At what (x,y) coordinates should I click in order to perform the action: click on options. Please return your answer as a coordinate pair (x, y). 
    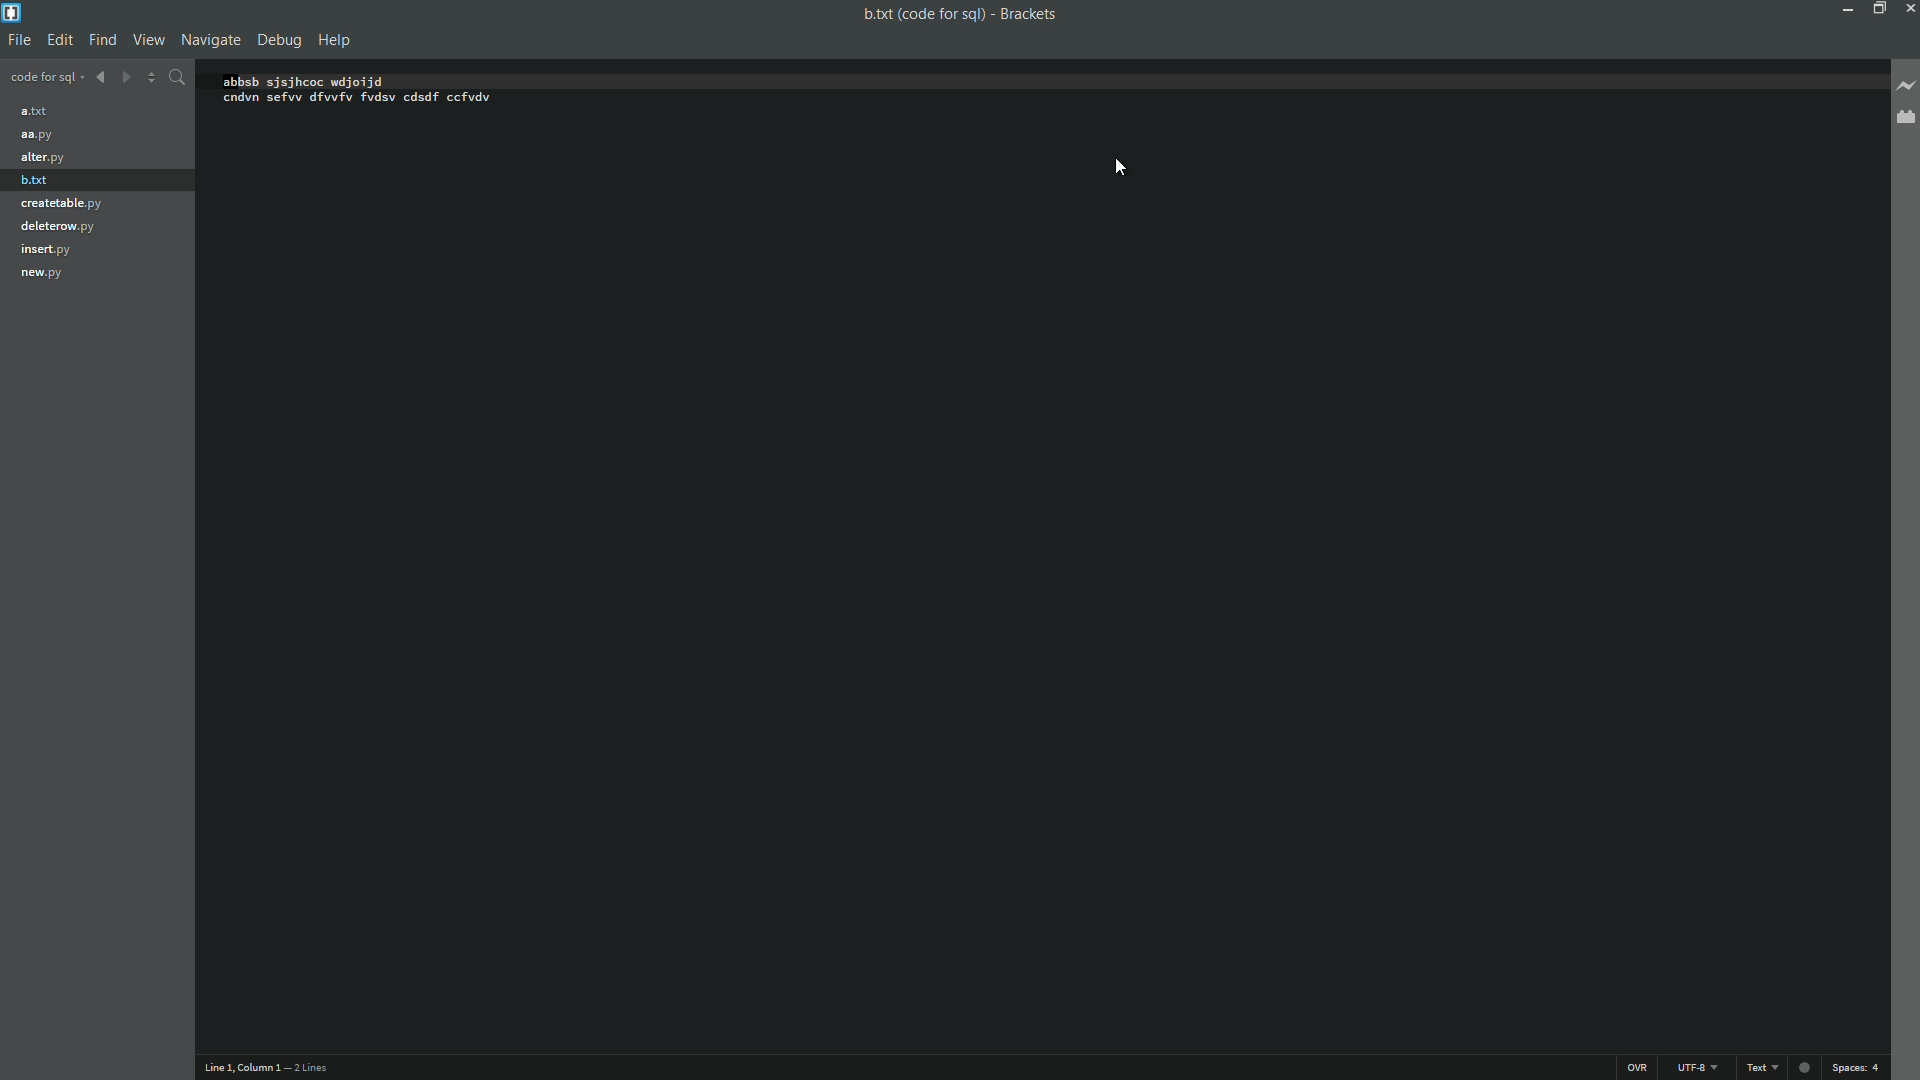
    Looking at the image, I should click on (152, 79).